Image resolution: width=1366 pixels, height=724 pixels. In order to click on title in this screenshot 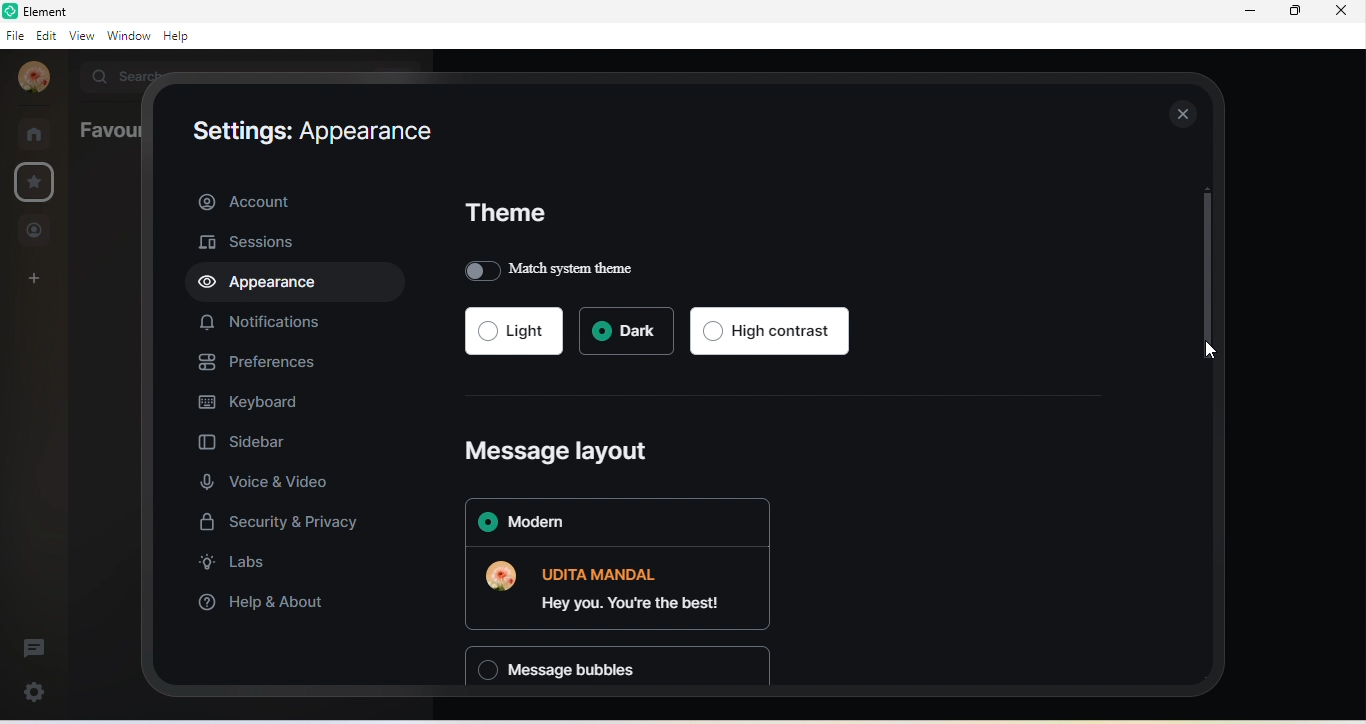, I will do `click(51, 11)`.